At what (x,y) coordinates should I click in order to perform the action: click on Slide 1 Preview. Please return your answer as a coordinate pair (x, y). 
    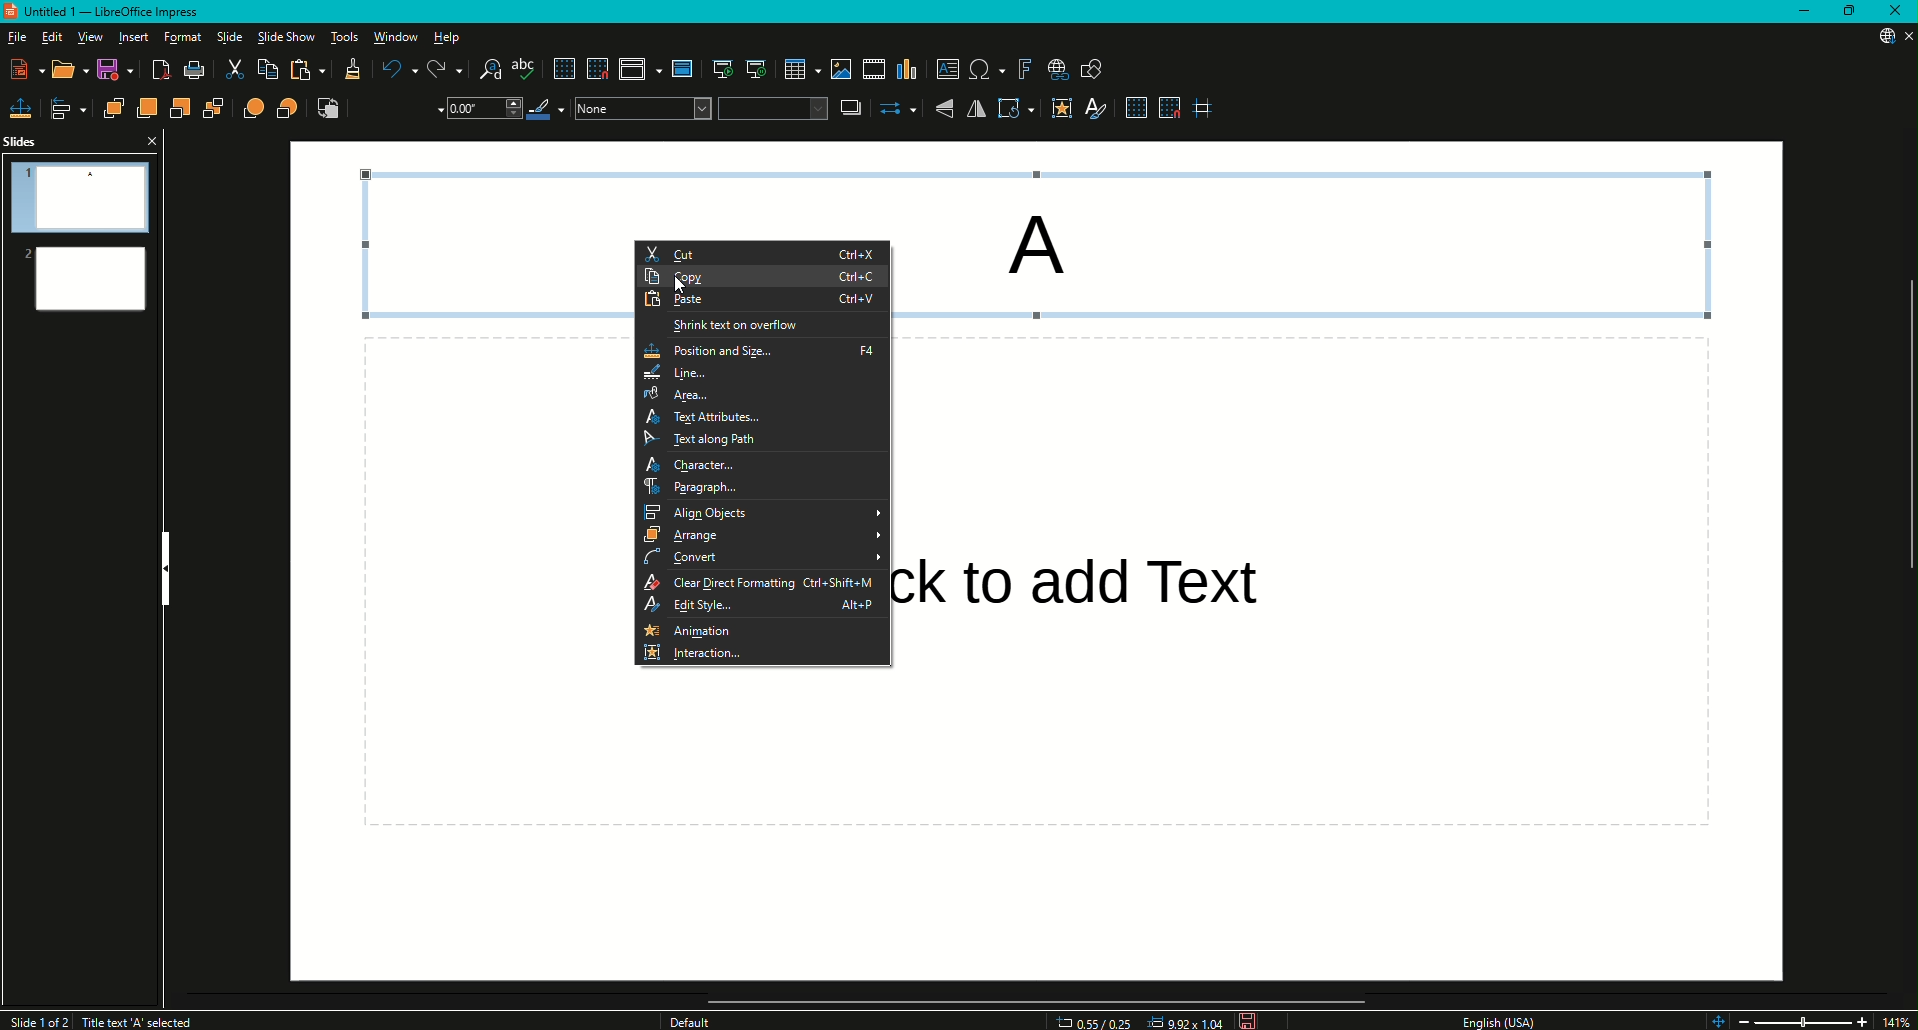
    Looking at the image, I should click on (82, 197).